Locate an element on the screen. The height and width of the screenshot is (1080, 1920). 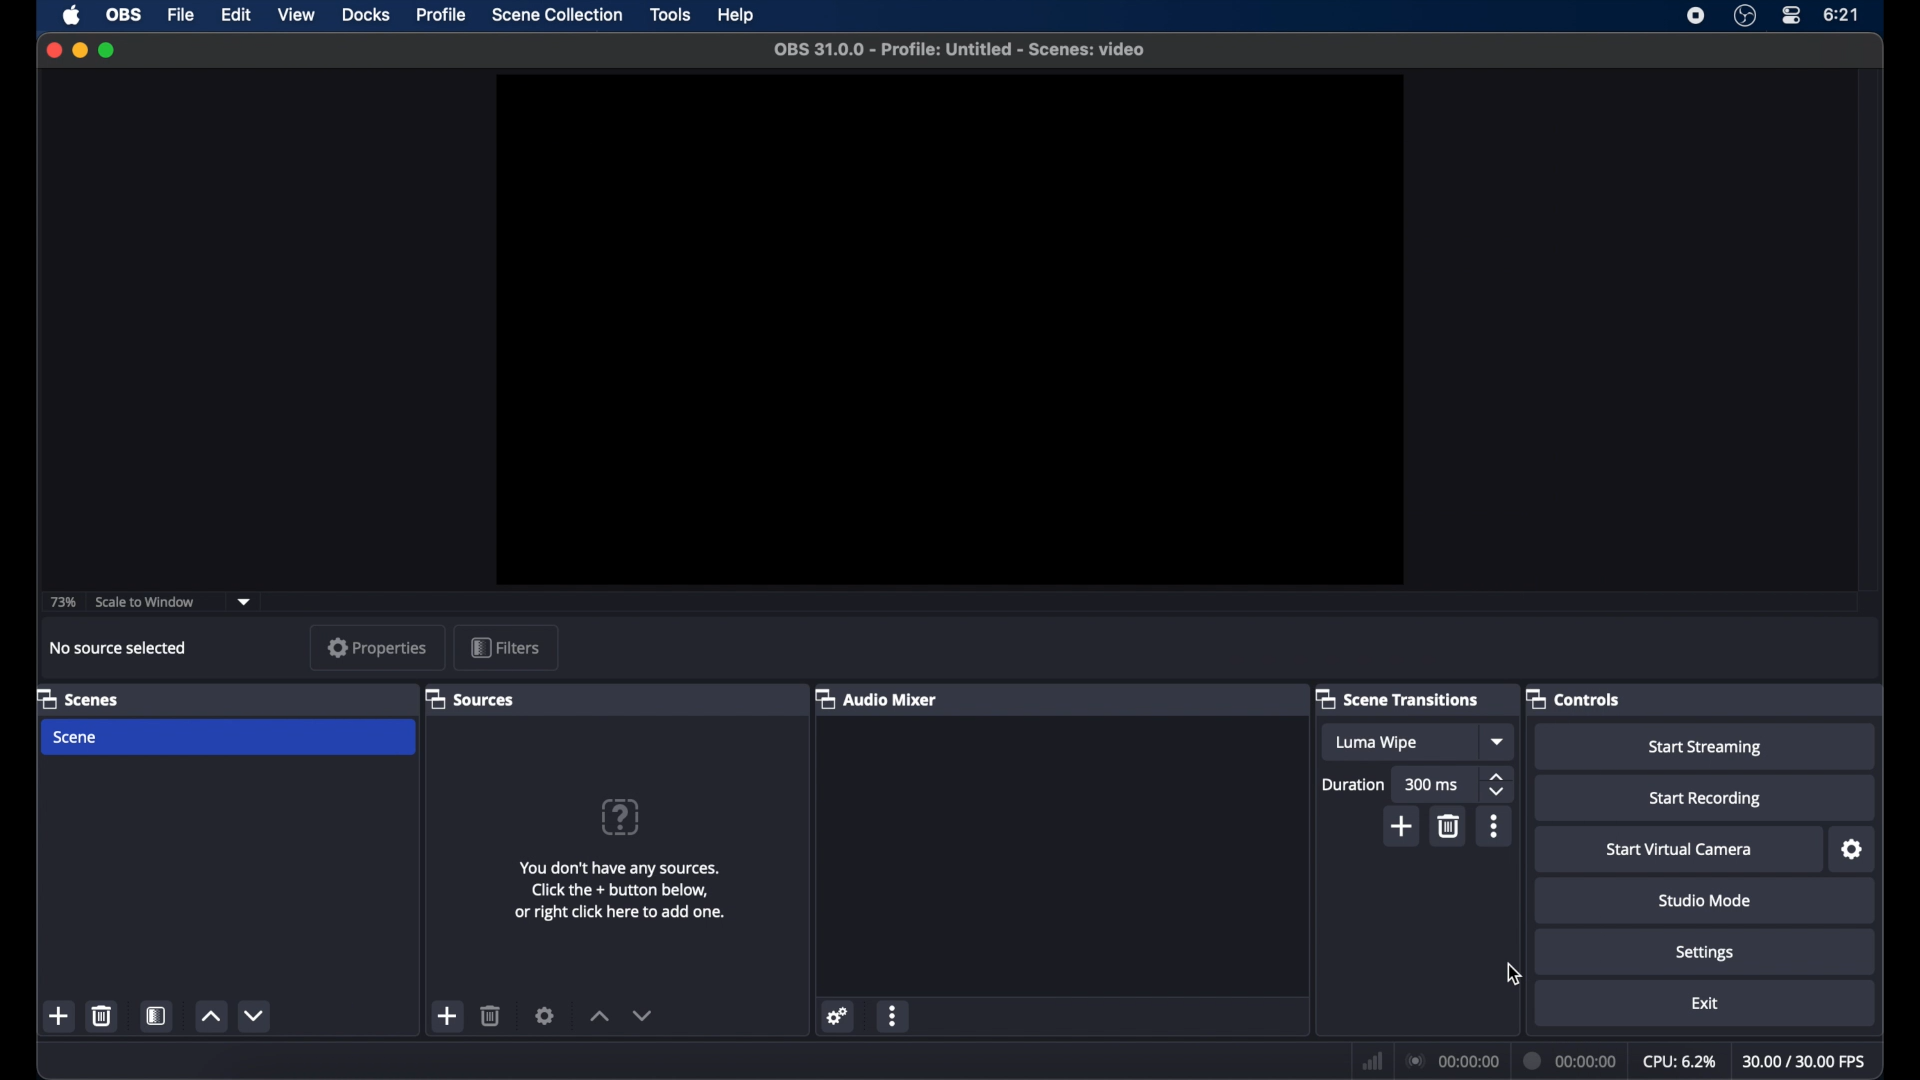
scenes is located at coordinates (77, 698).